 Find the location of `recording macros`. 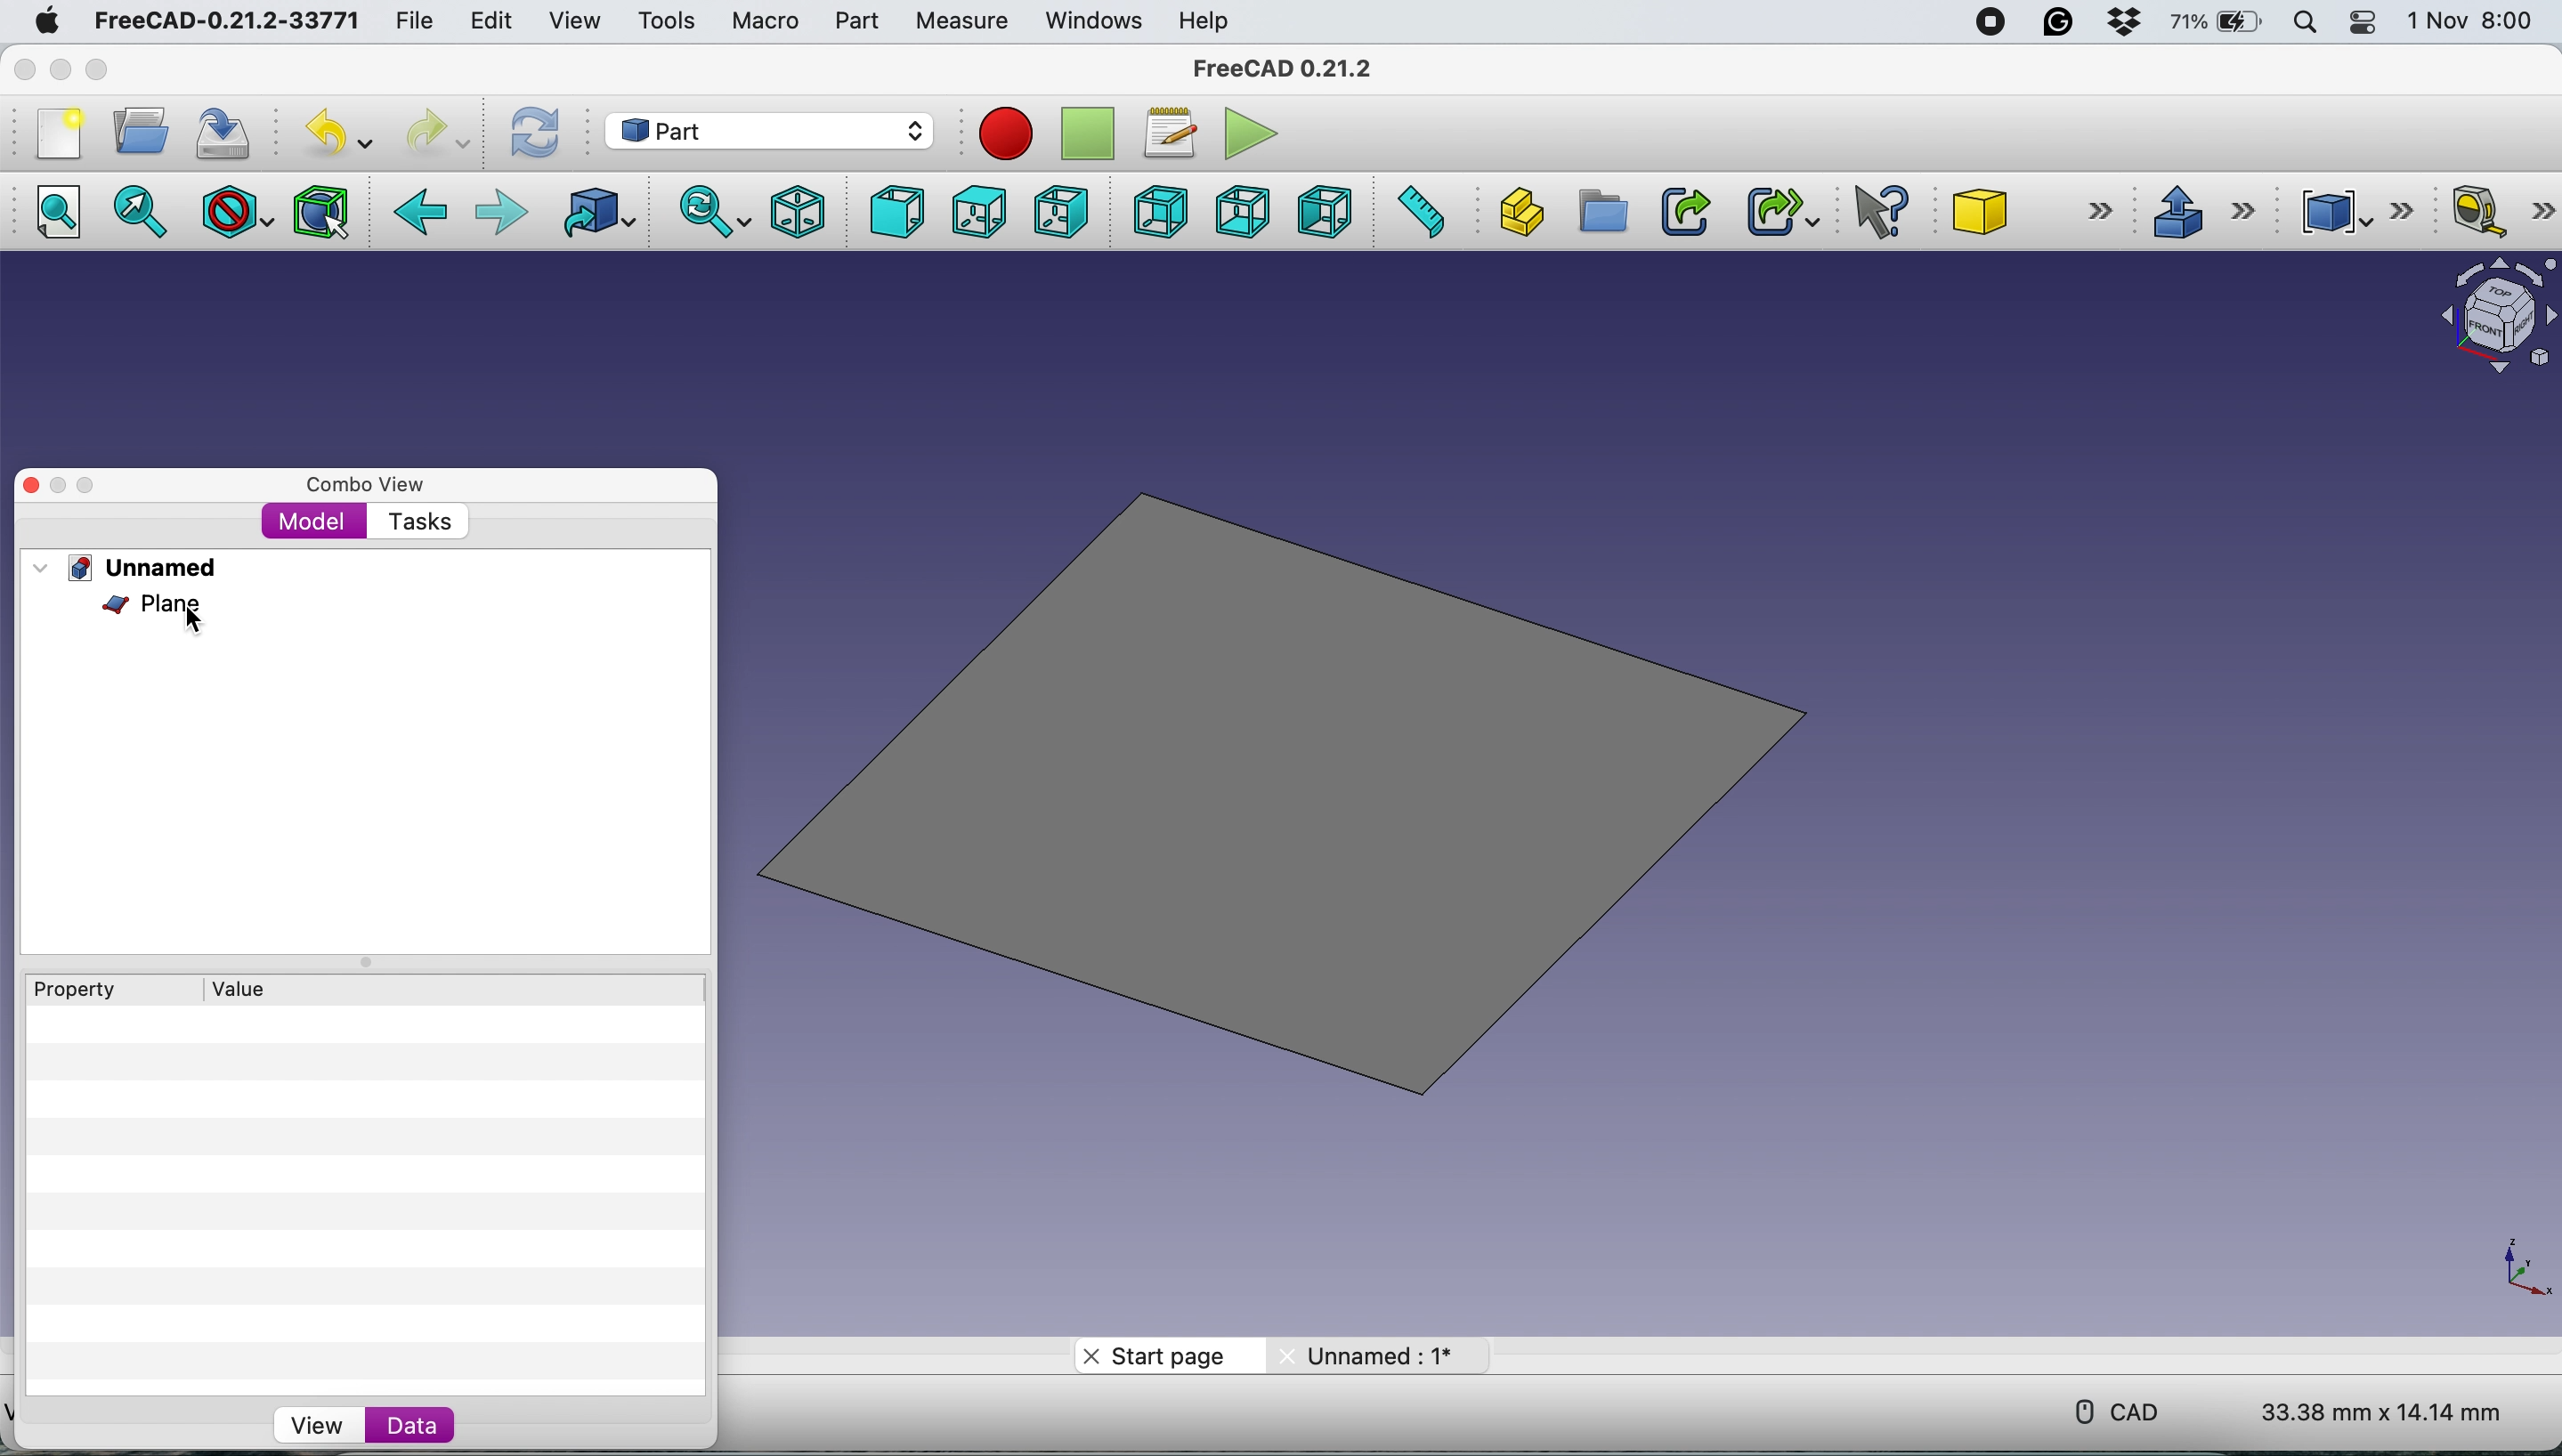

recording macros is located at coordinates (1006, 136).